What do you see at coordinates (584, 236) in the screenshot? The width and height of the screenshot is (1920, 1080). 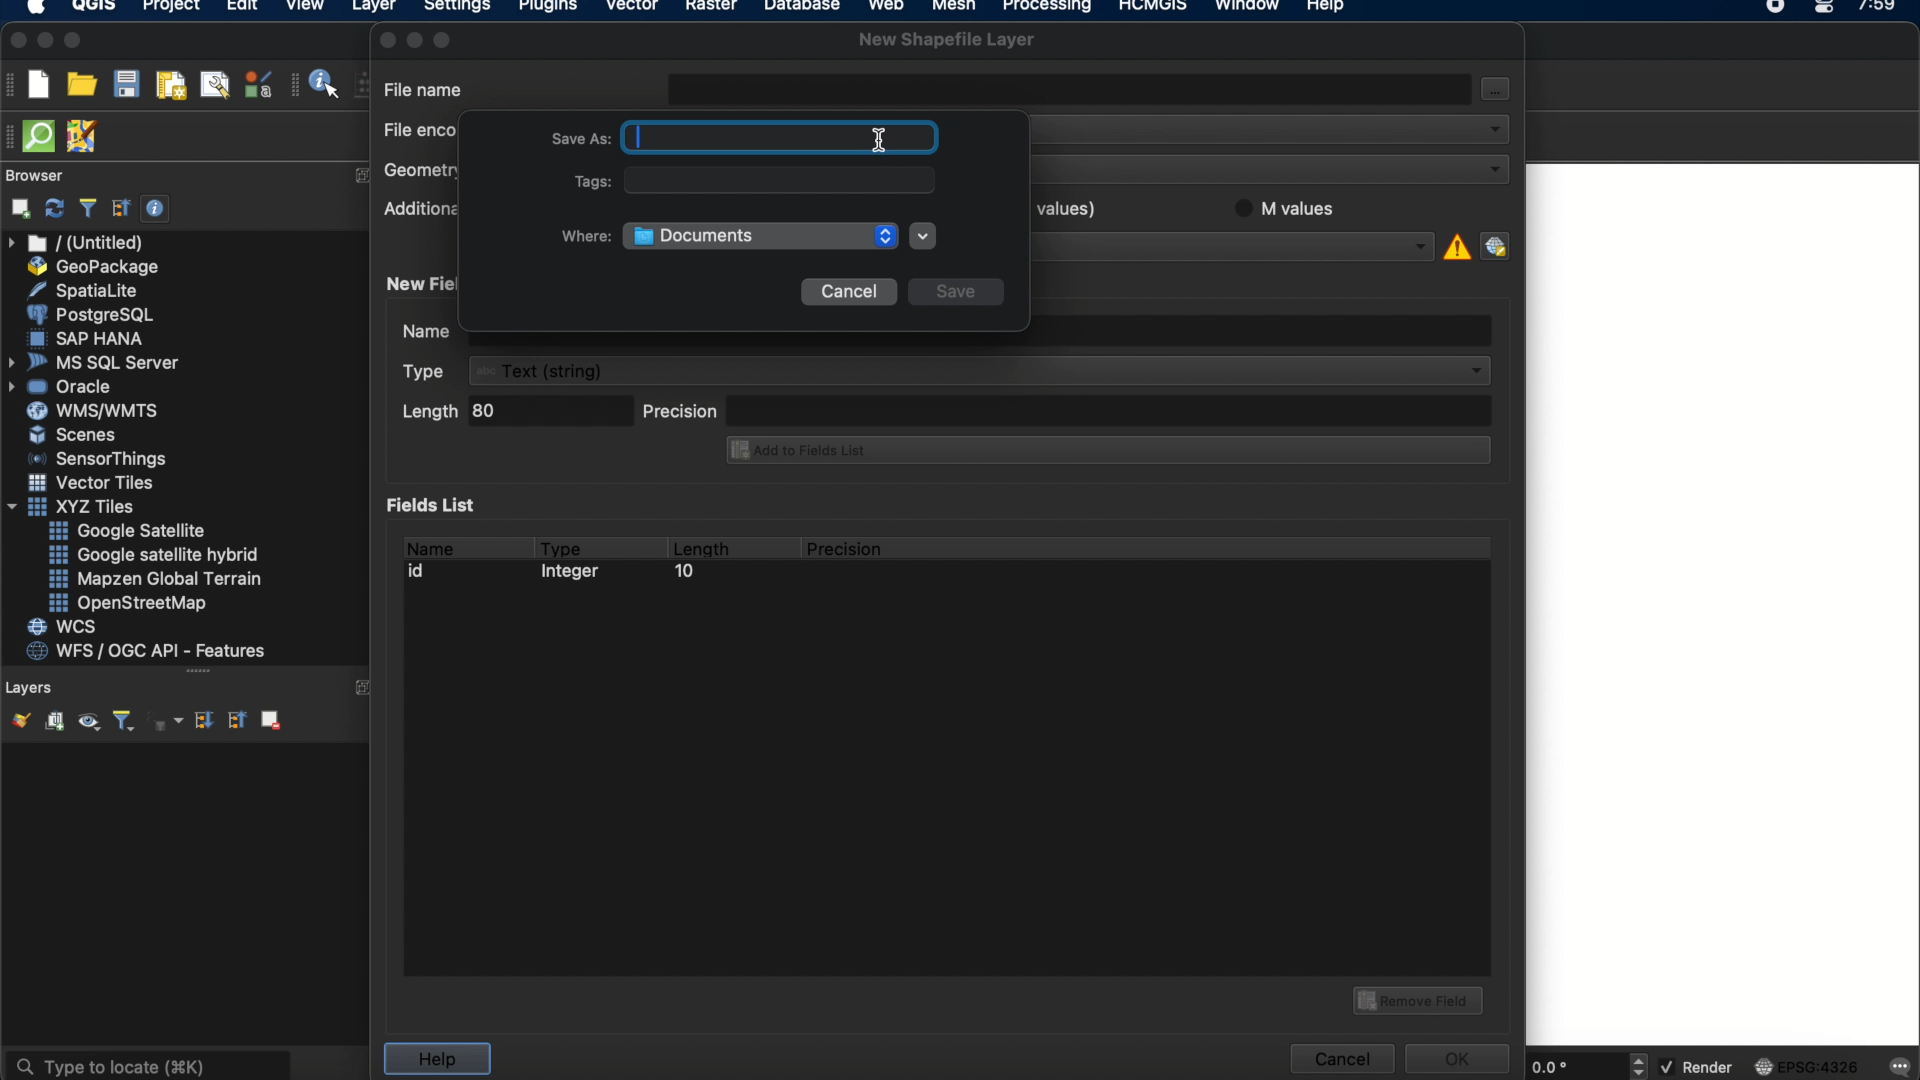 I see `where` at bounding box center [584, 236].